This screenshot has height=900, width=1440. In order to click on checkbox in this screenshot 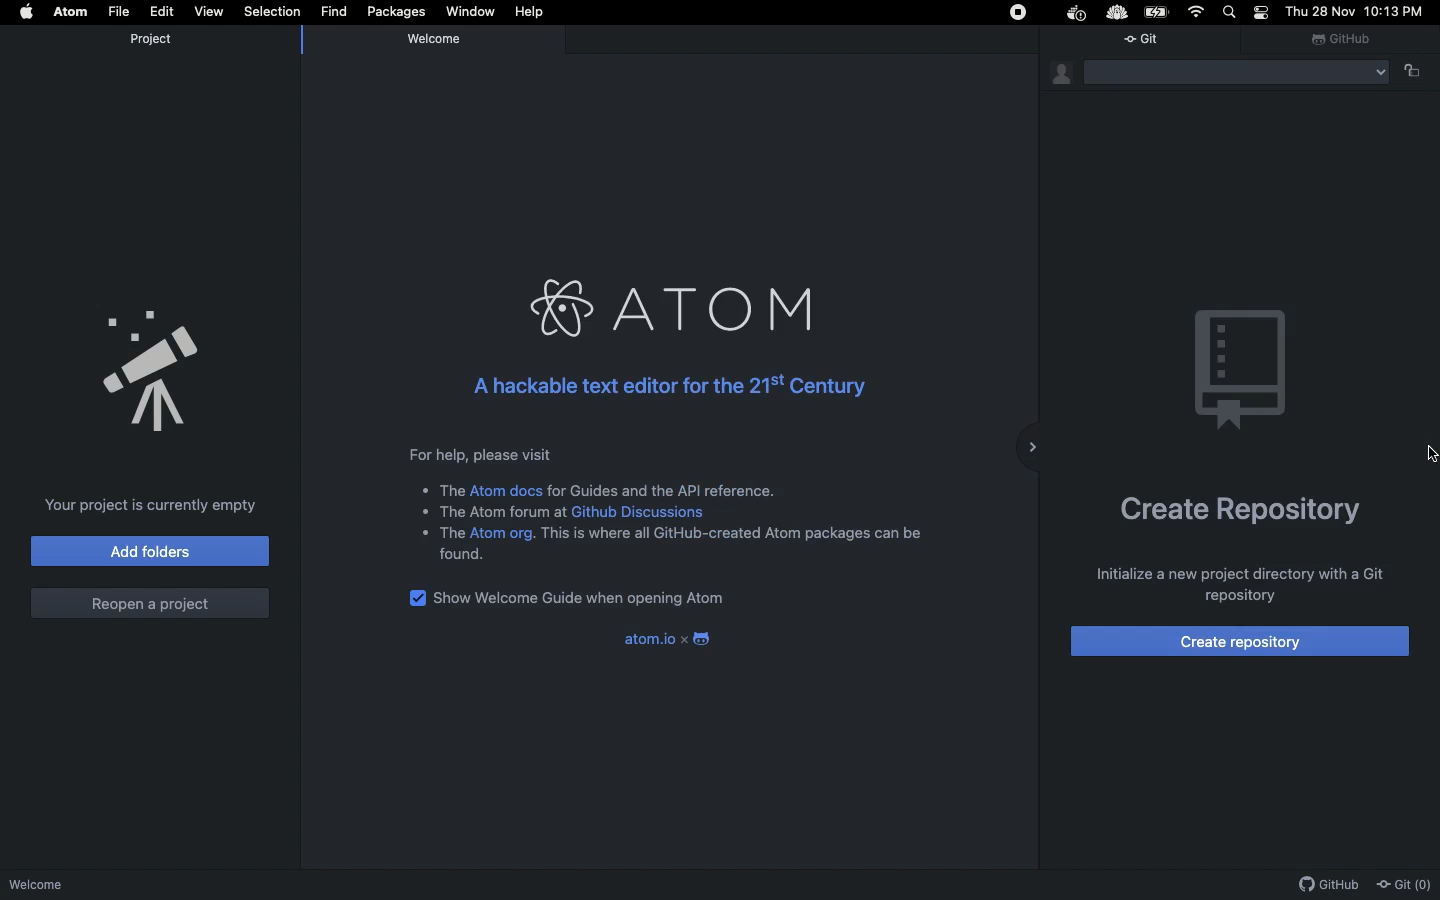, I will do `click(414, 598)`.